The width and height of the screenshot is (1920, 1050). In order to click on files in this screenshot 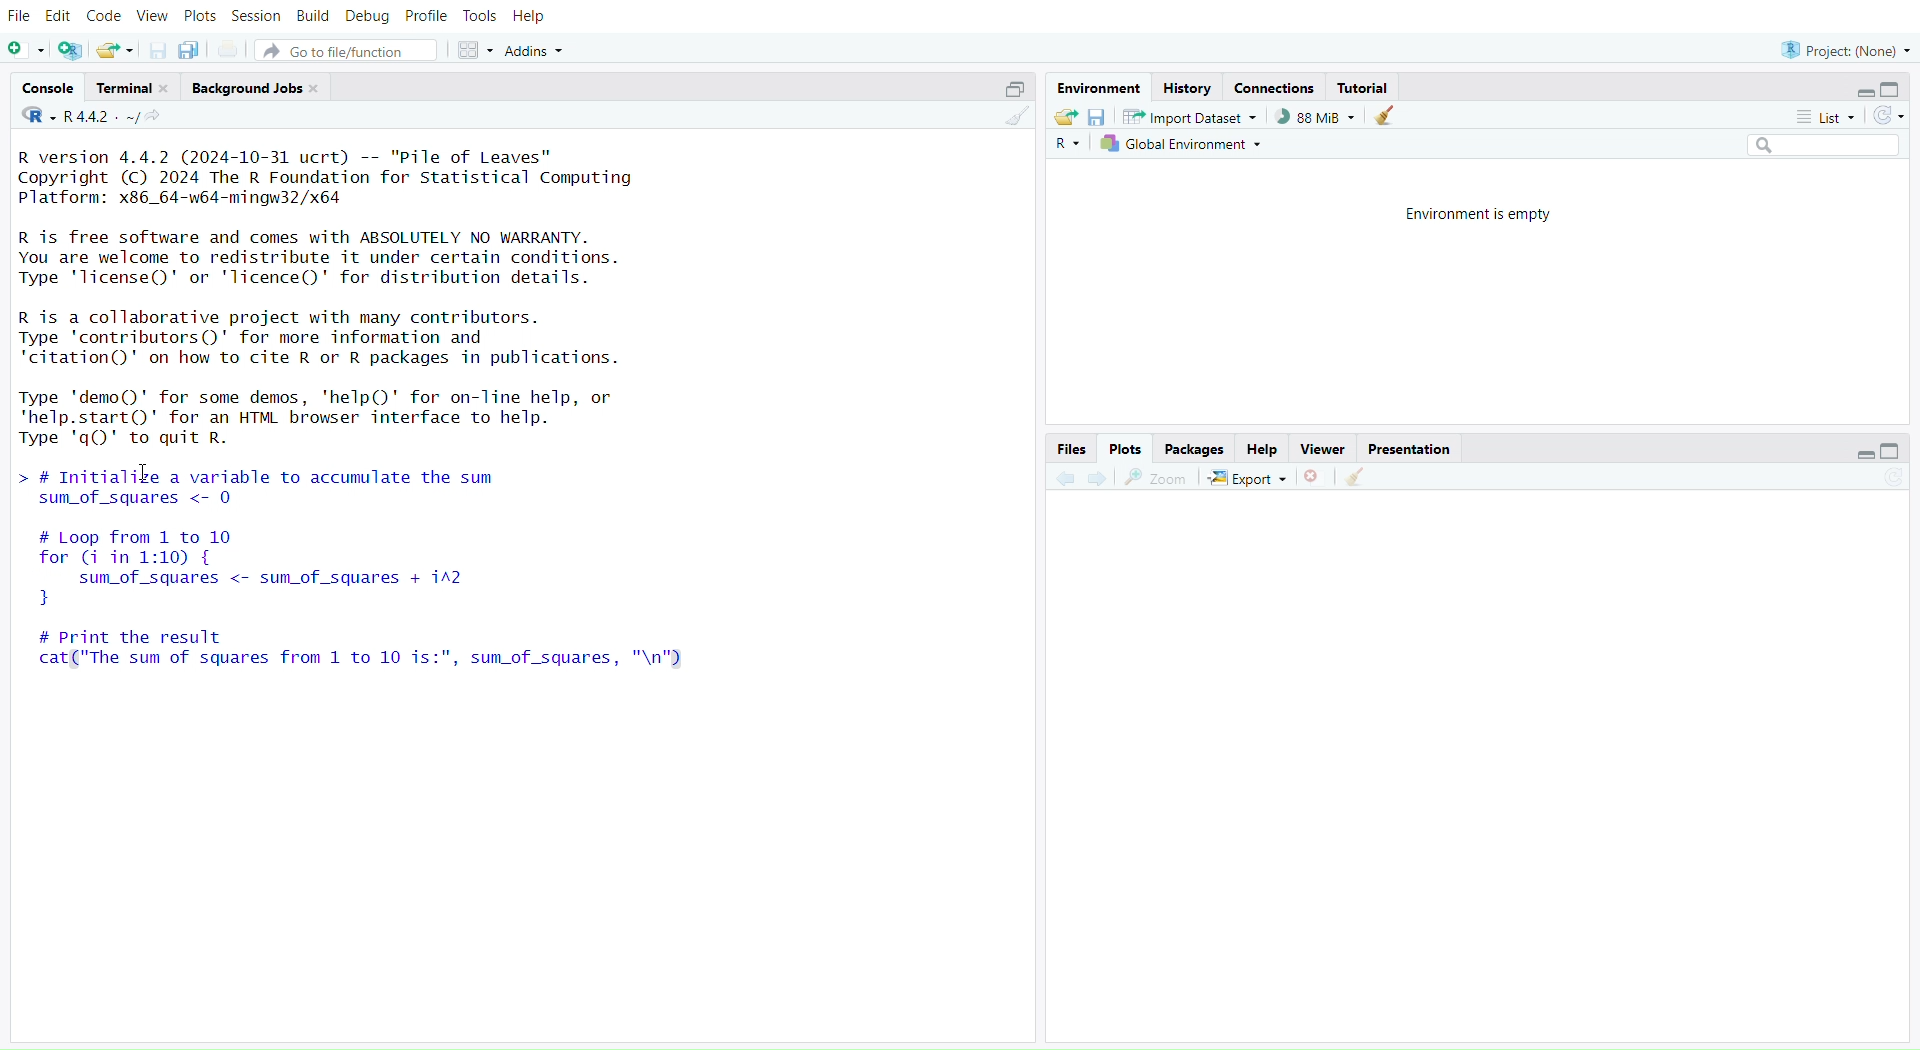, I will do `click(1072, 448)`.